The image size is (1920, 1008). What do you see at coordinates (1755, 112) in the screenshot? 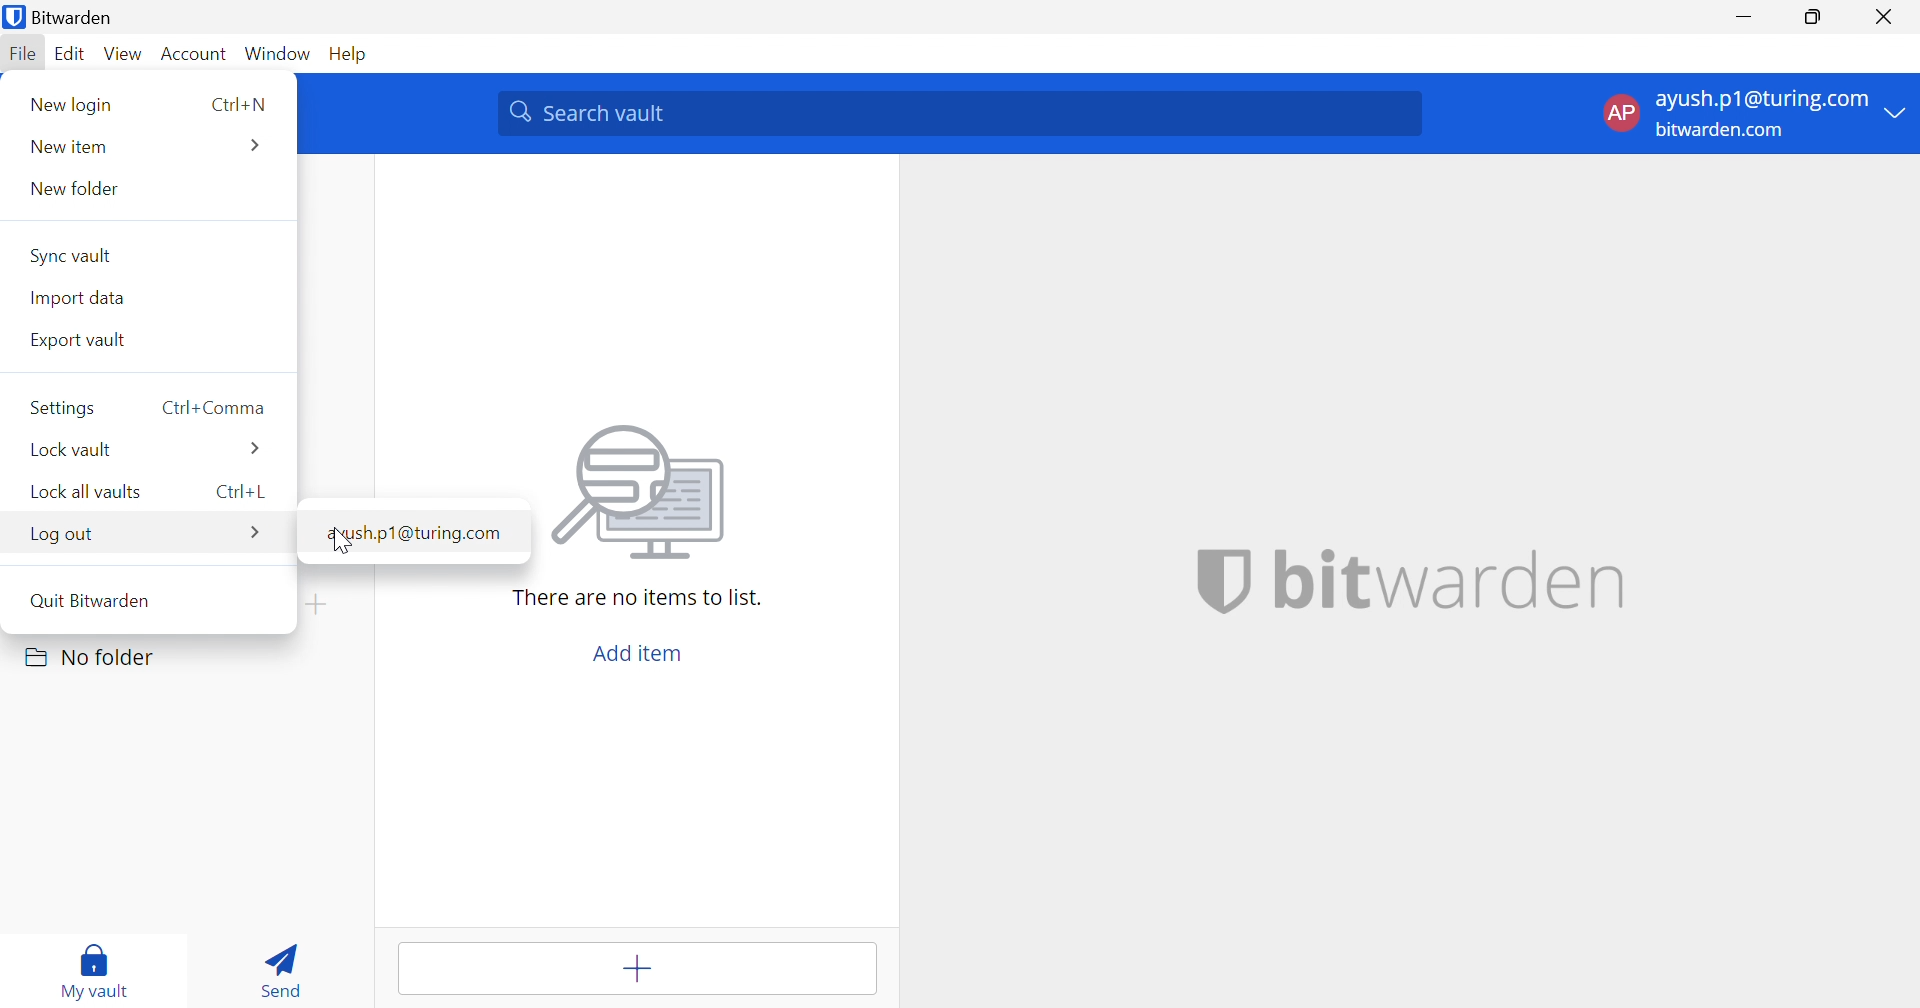
I see `account options` at bounding box center [1755, 112].